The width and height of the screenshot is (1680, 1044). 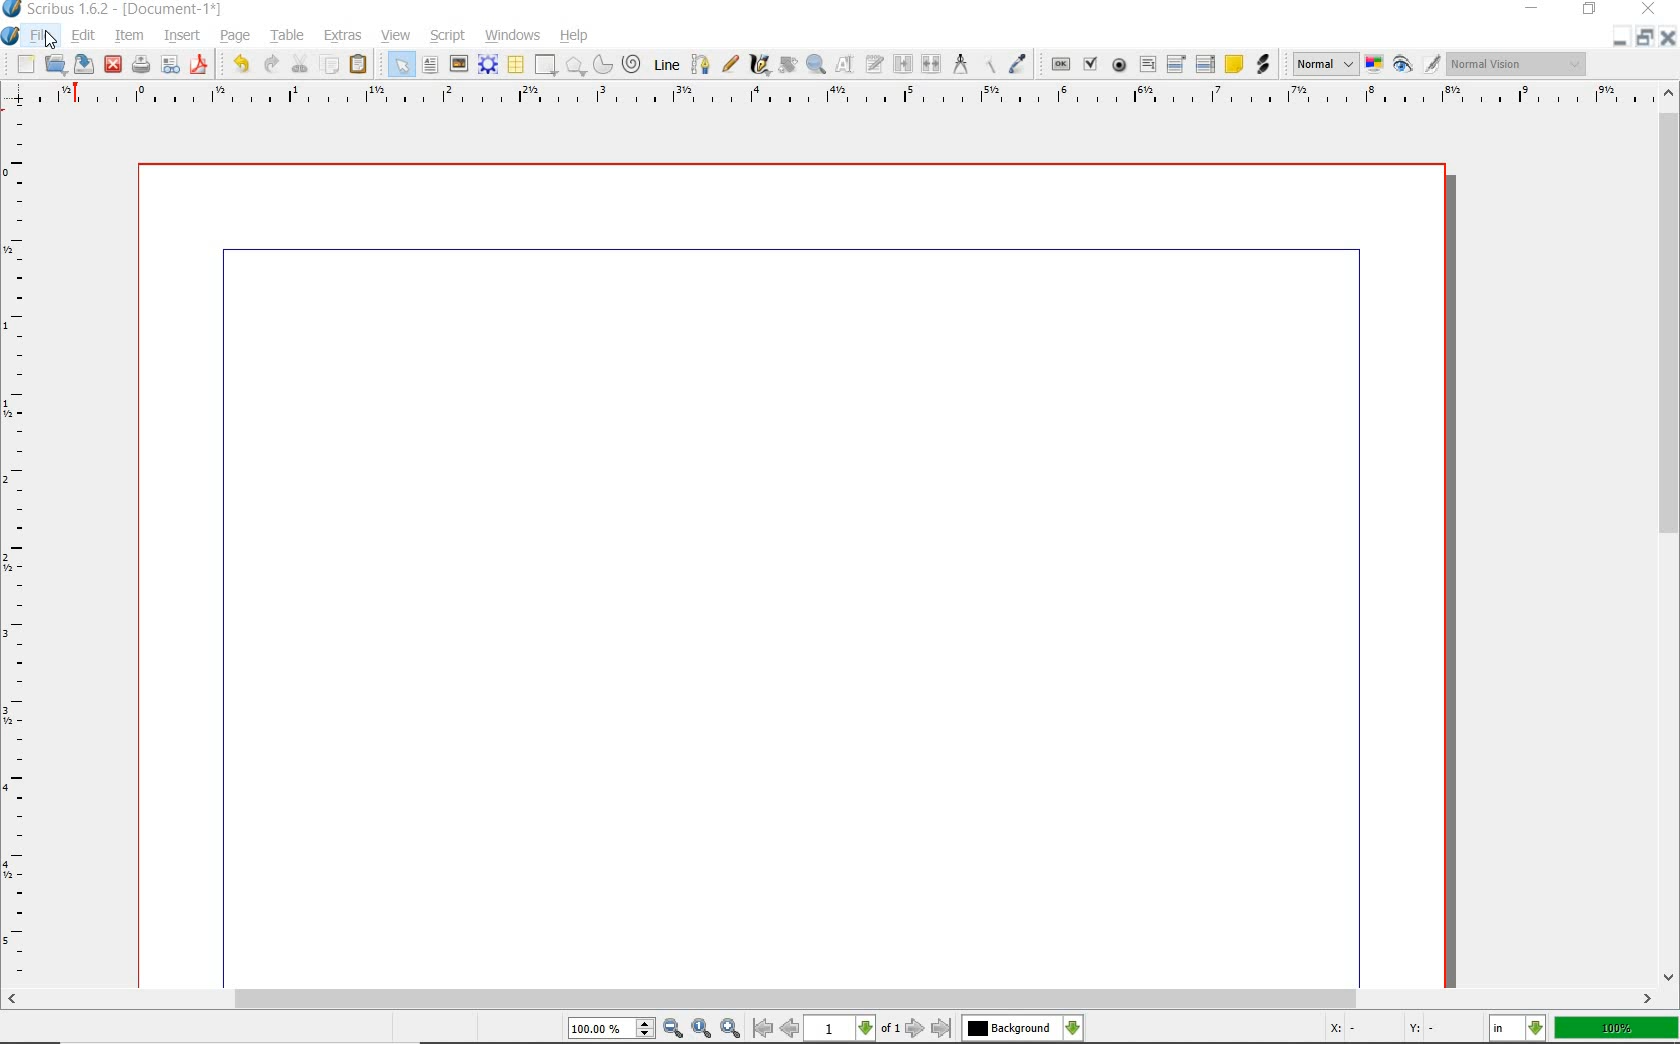 What do you see at coordinates (547, 65) in the screenshot?
I see `shape` at bounding box center [547, 65].